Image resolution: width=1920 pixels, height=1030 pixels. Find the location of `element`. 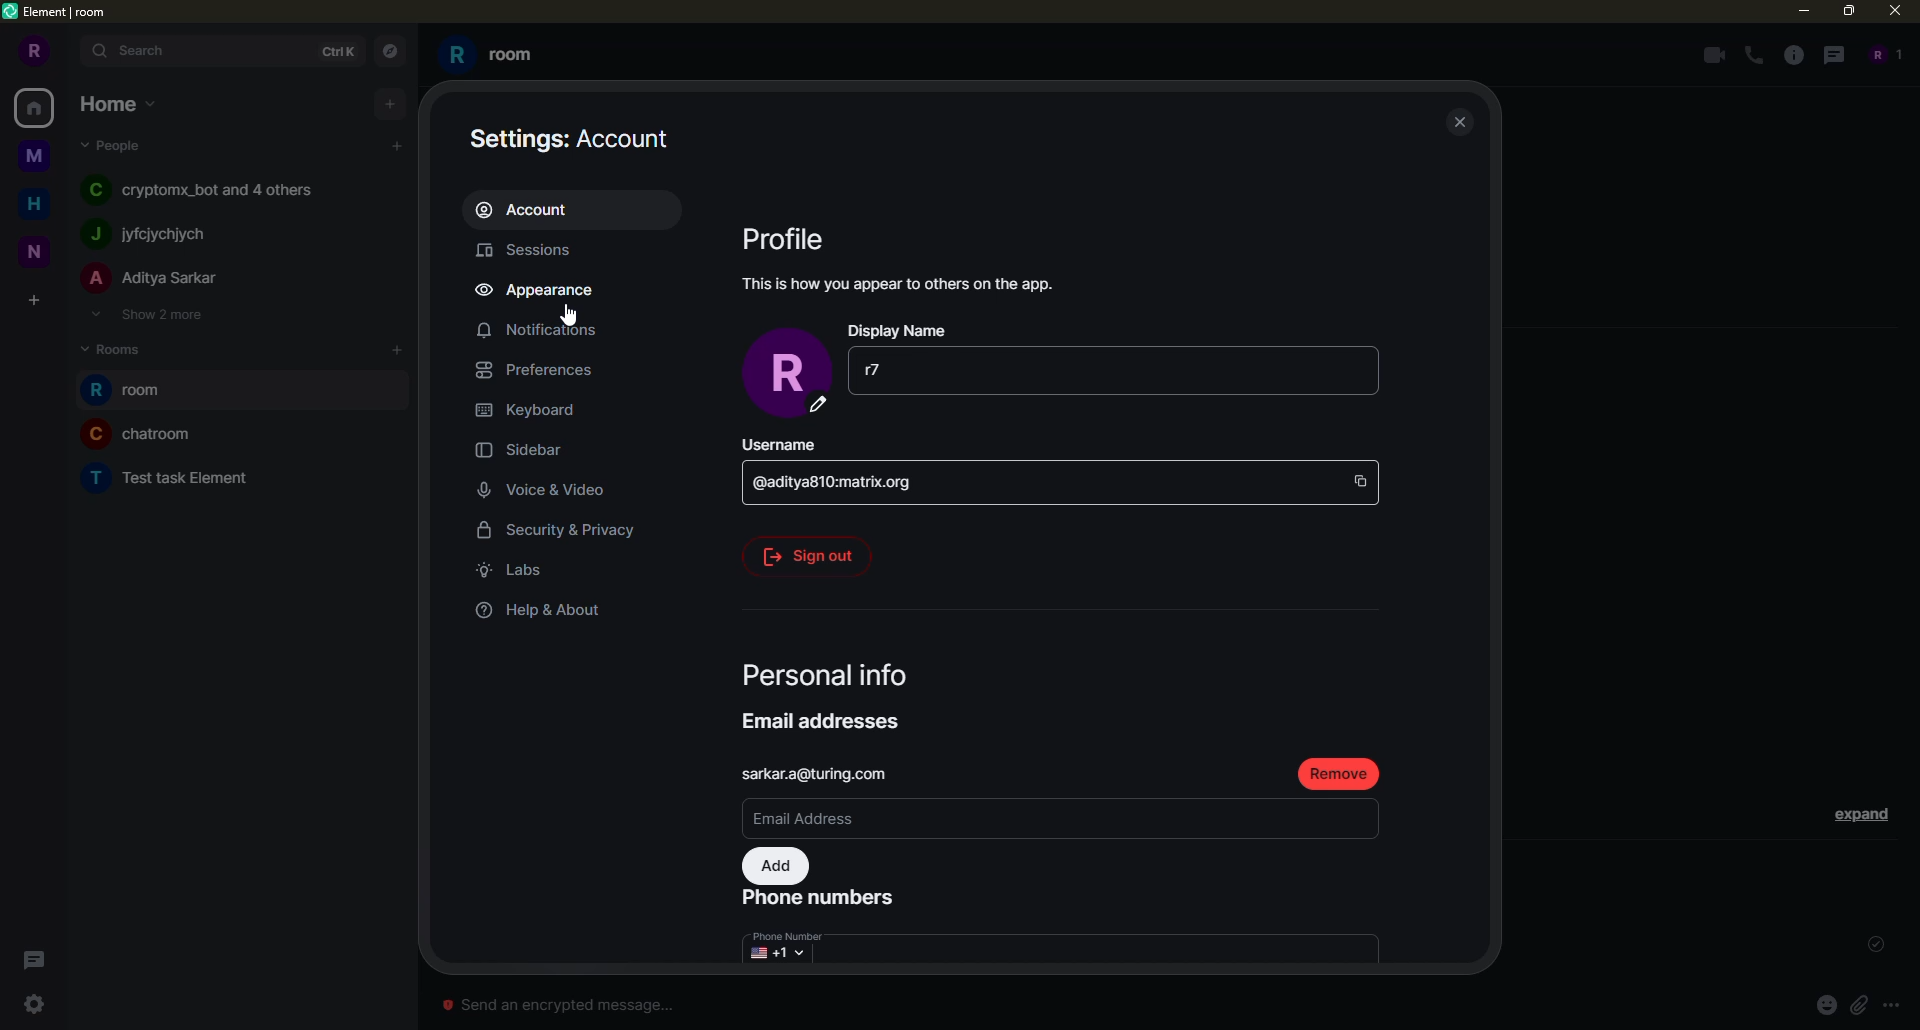

element is located at coordinates (58, 13).